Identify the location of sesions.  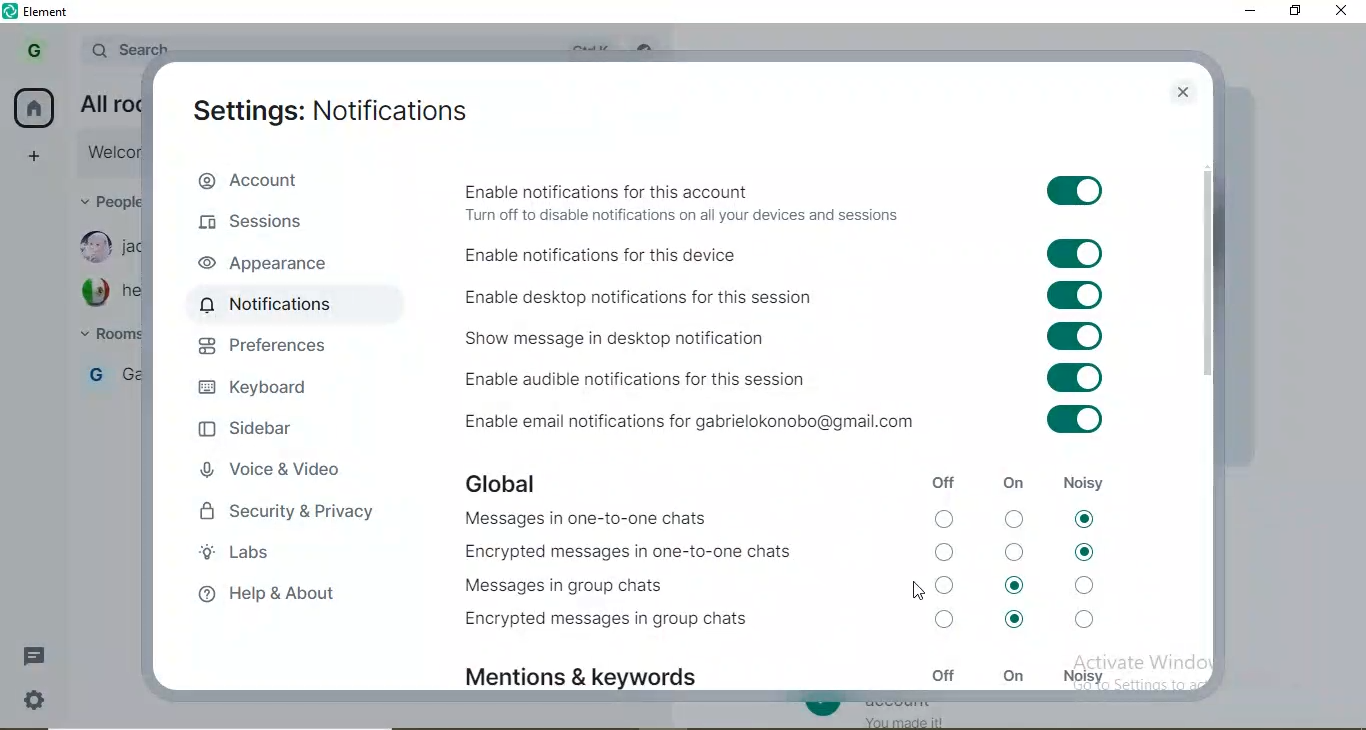
(262, 226).